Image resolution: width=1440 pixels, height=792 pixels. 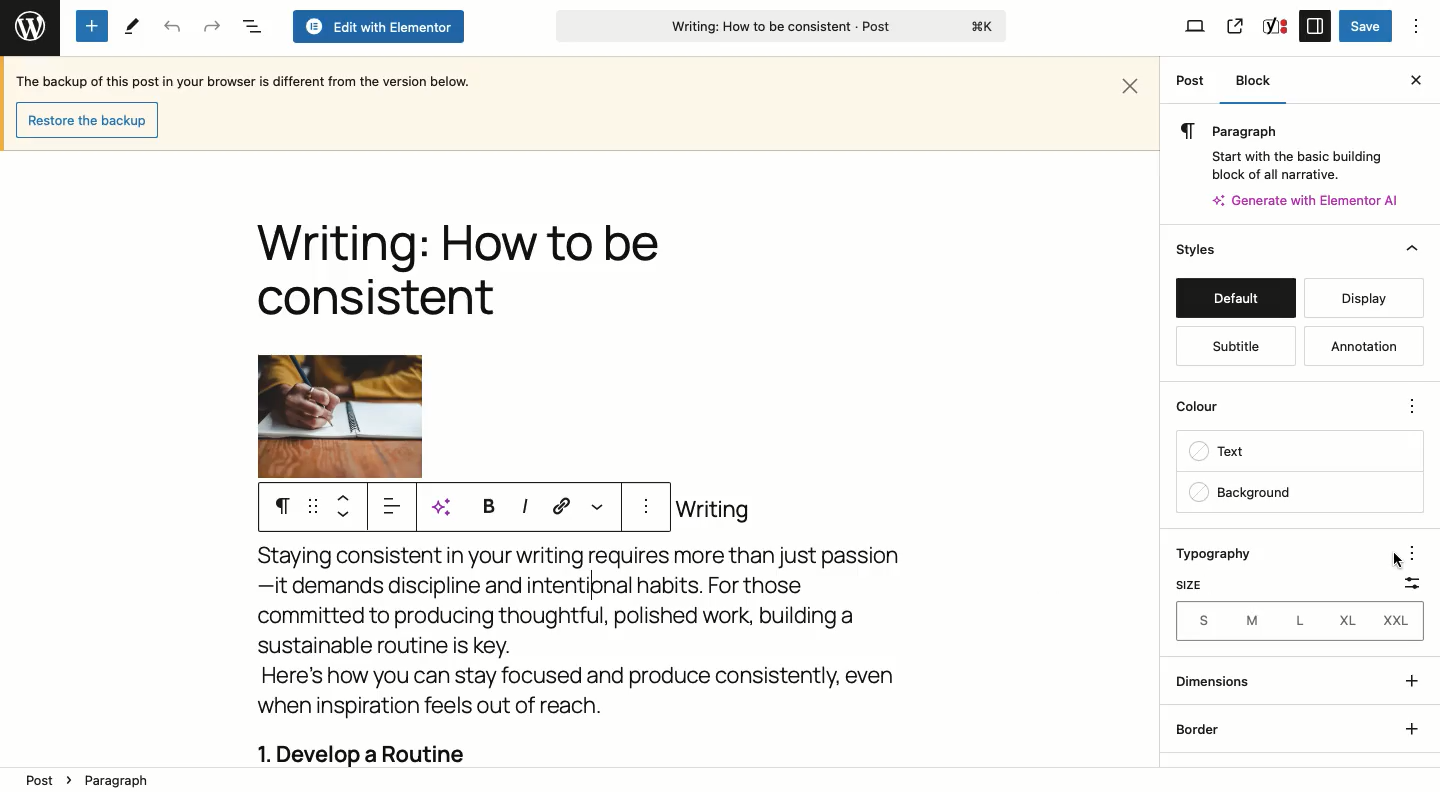 What do you see at coordinates (1190, 82) in the screenshot?
I see `Post` at bounding box center [1190, 82].